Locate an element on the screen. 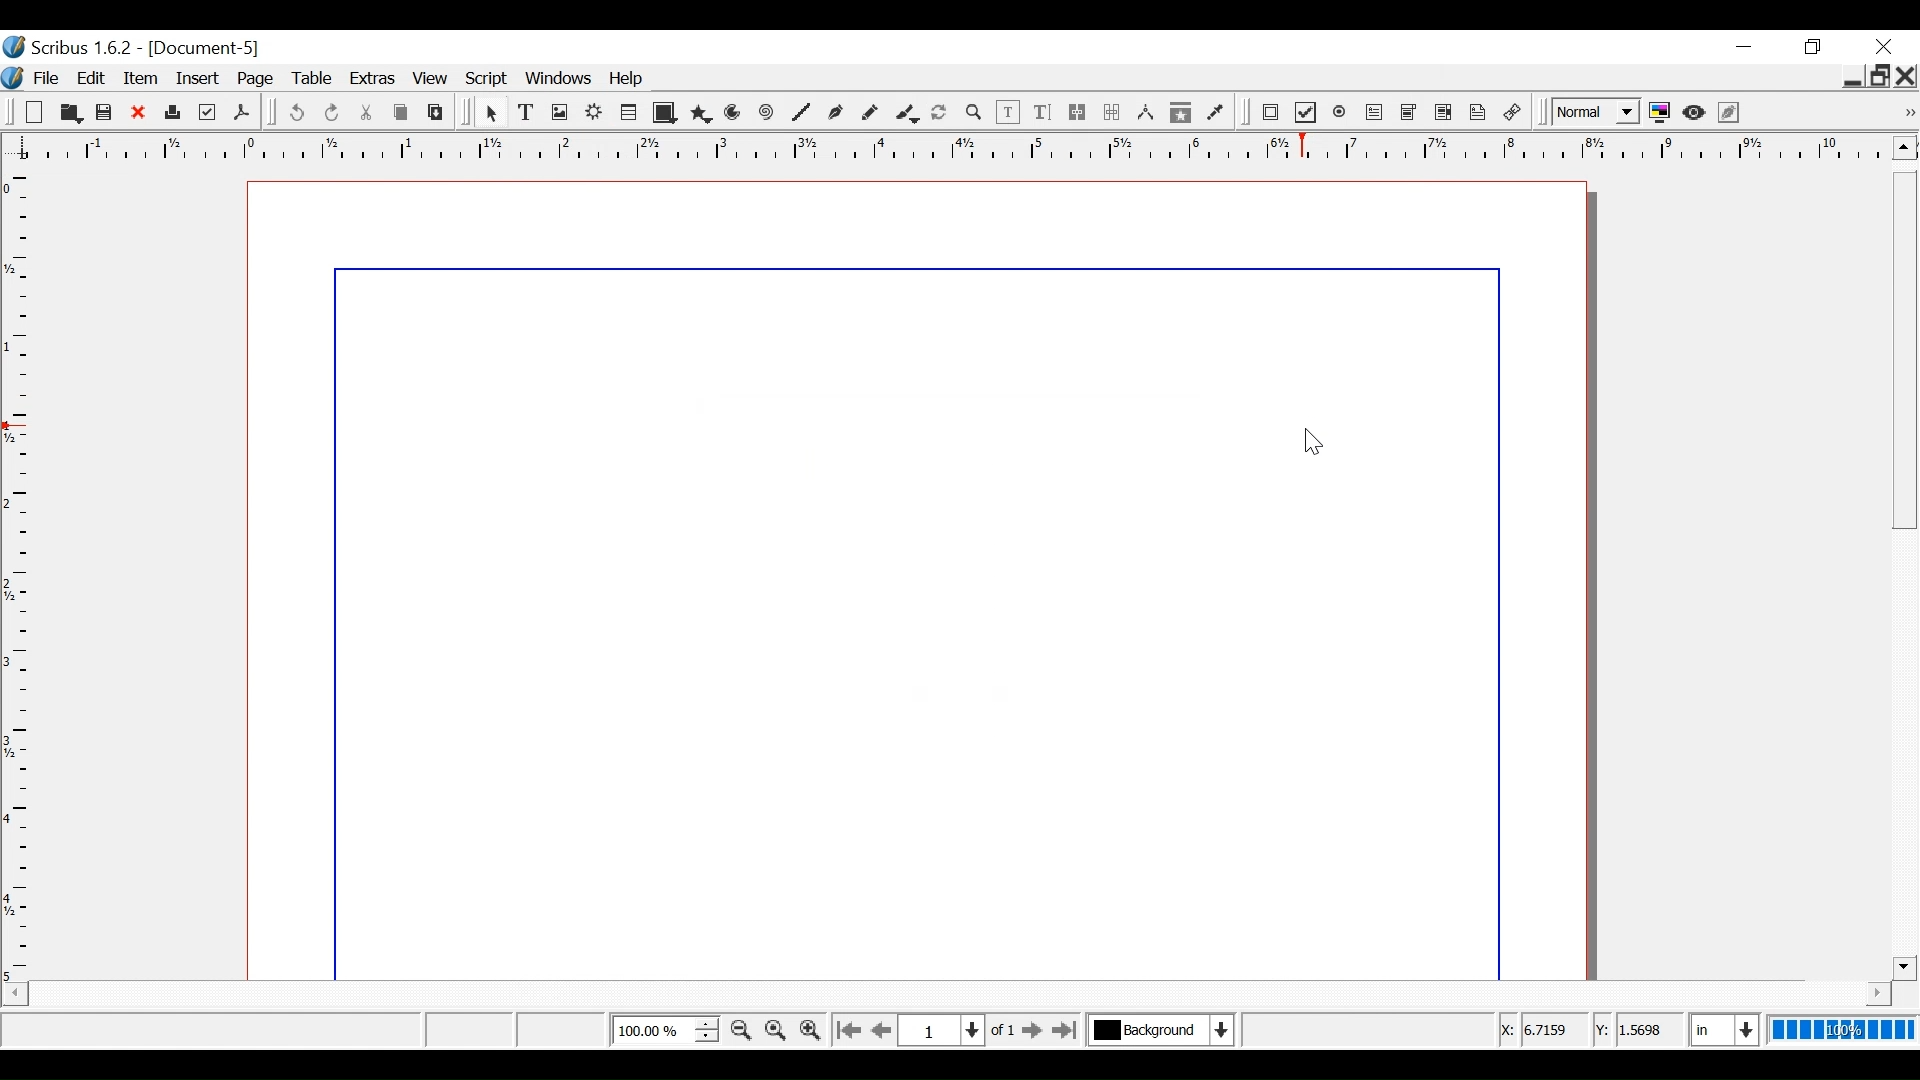 This screenshot has width=1920, height=1080. Windows is located at coordinates (559, 79).